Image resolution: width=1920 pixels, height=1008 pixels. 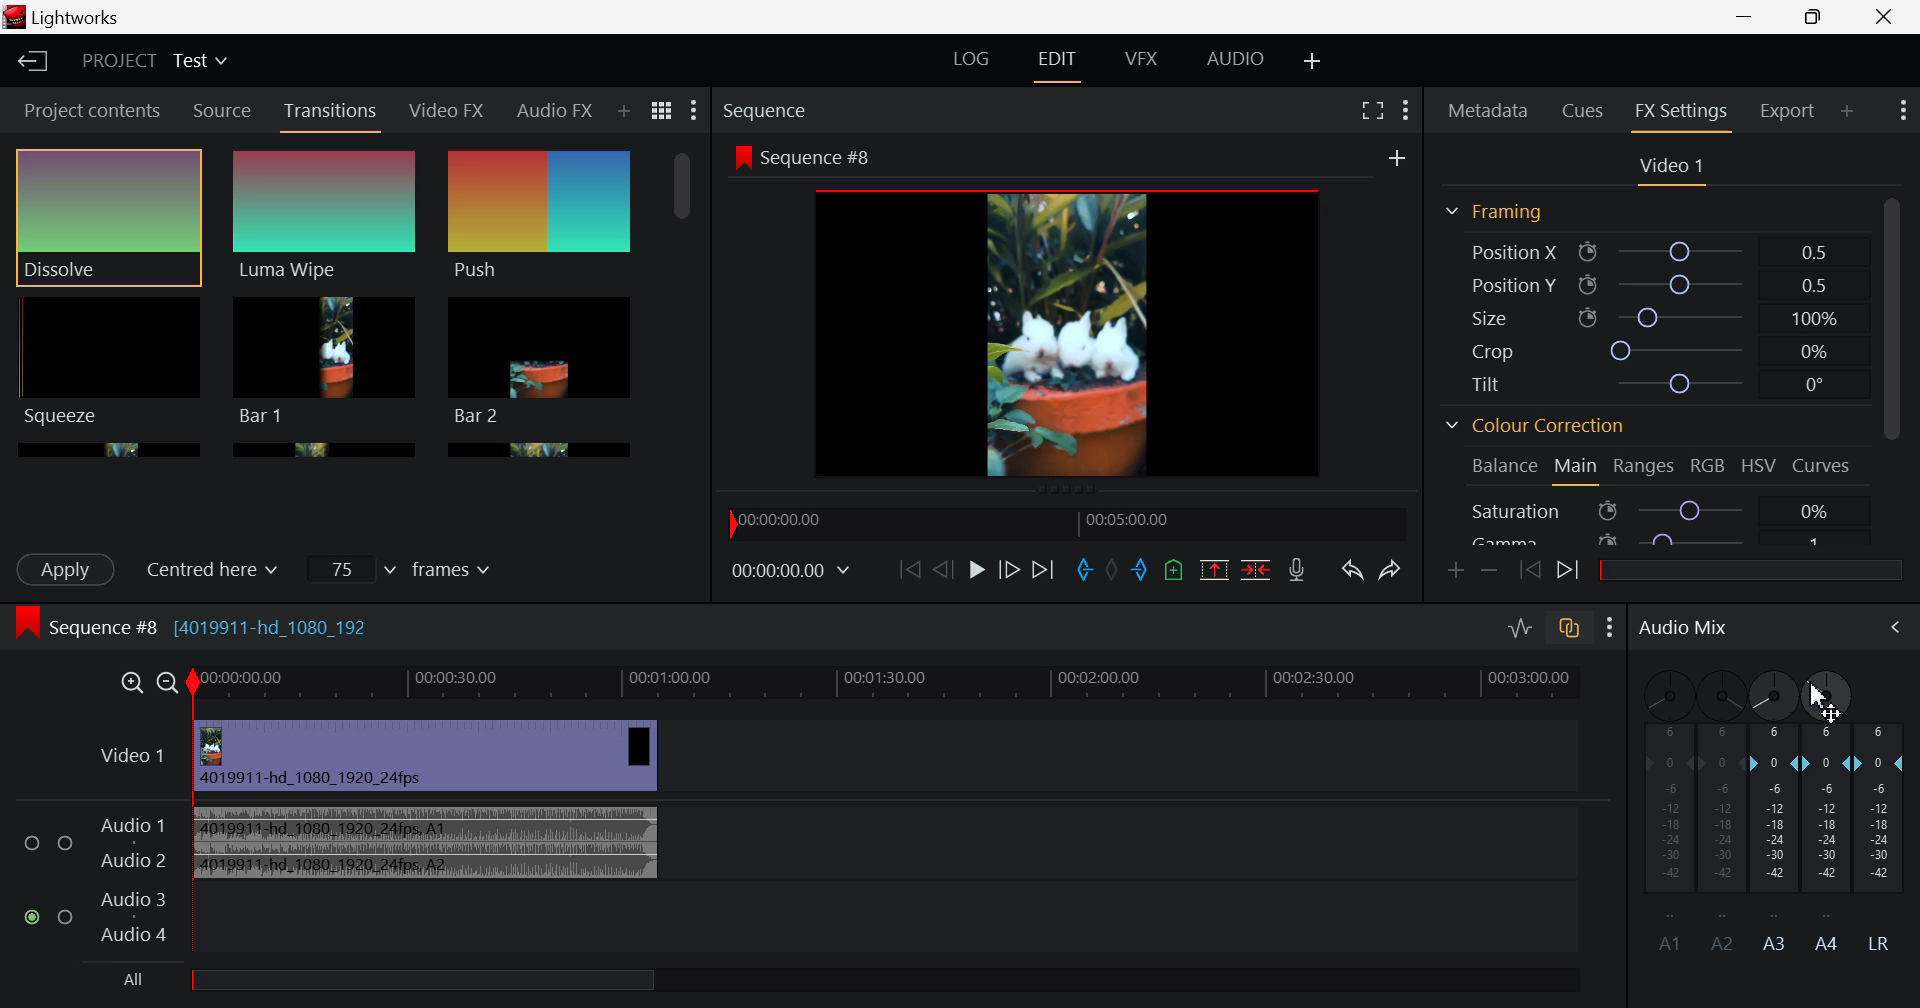 I want to click on Framing Section, so click(x=1498, y=212).